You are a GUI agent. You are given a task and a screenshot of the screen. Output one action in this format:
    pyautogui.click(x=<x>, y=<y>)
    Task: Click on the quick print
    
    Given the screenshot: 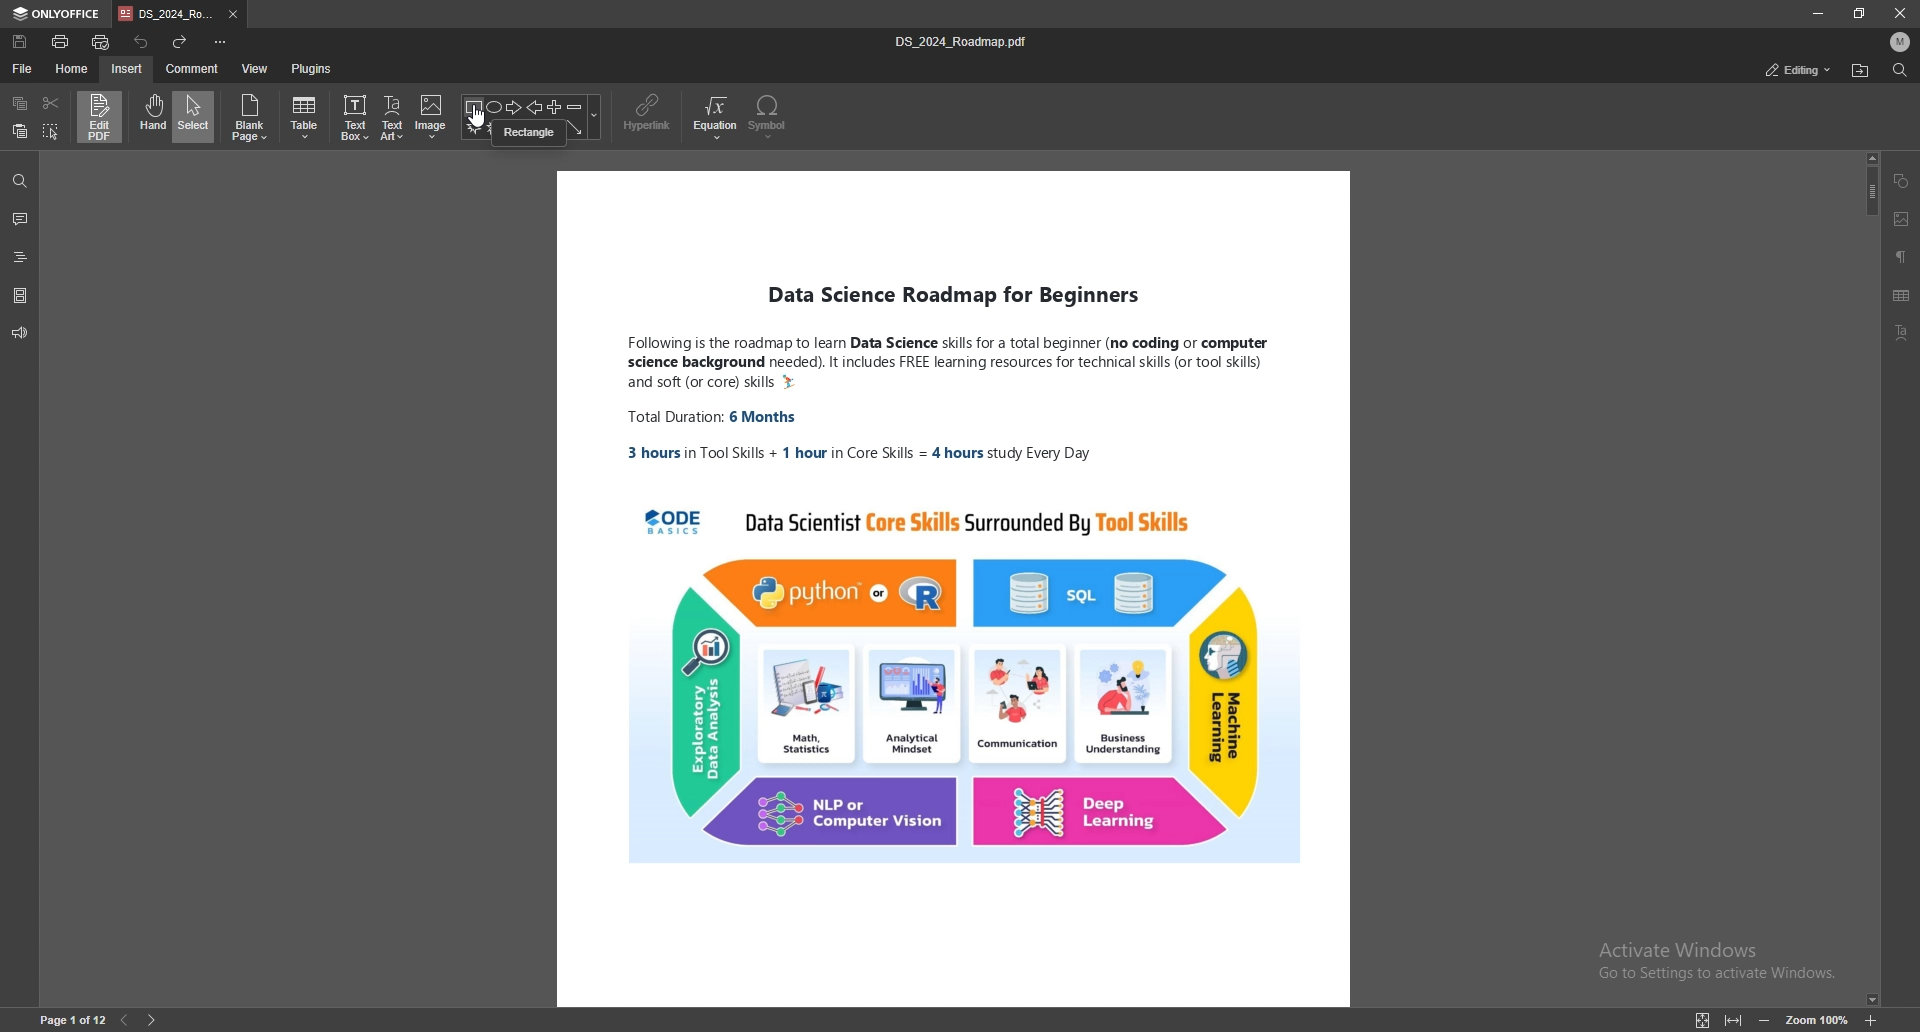 What is the action you would take?
    pyautogui.click(x=103, y=42)
    